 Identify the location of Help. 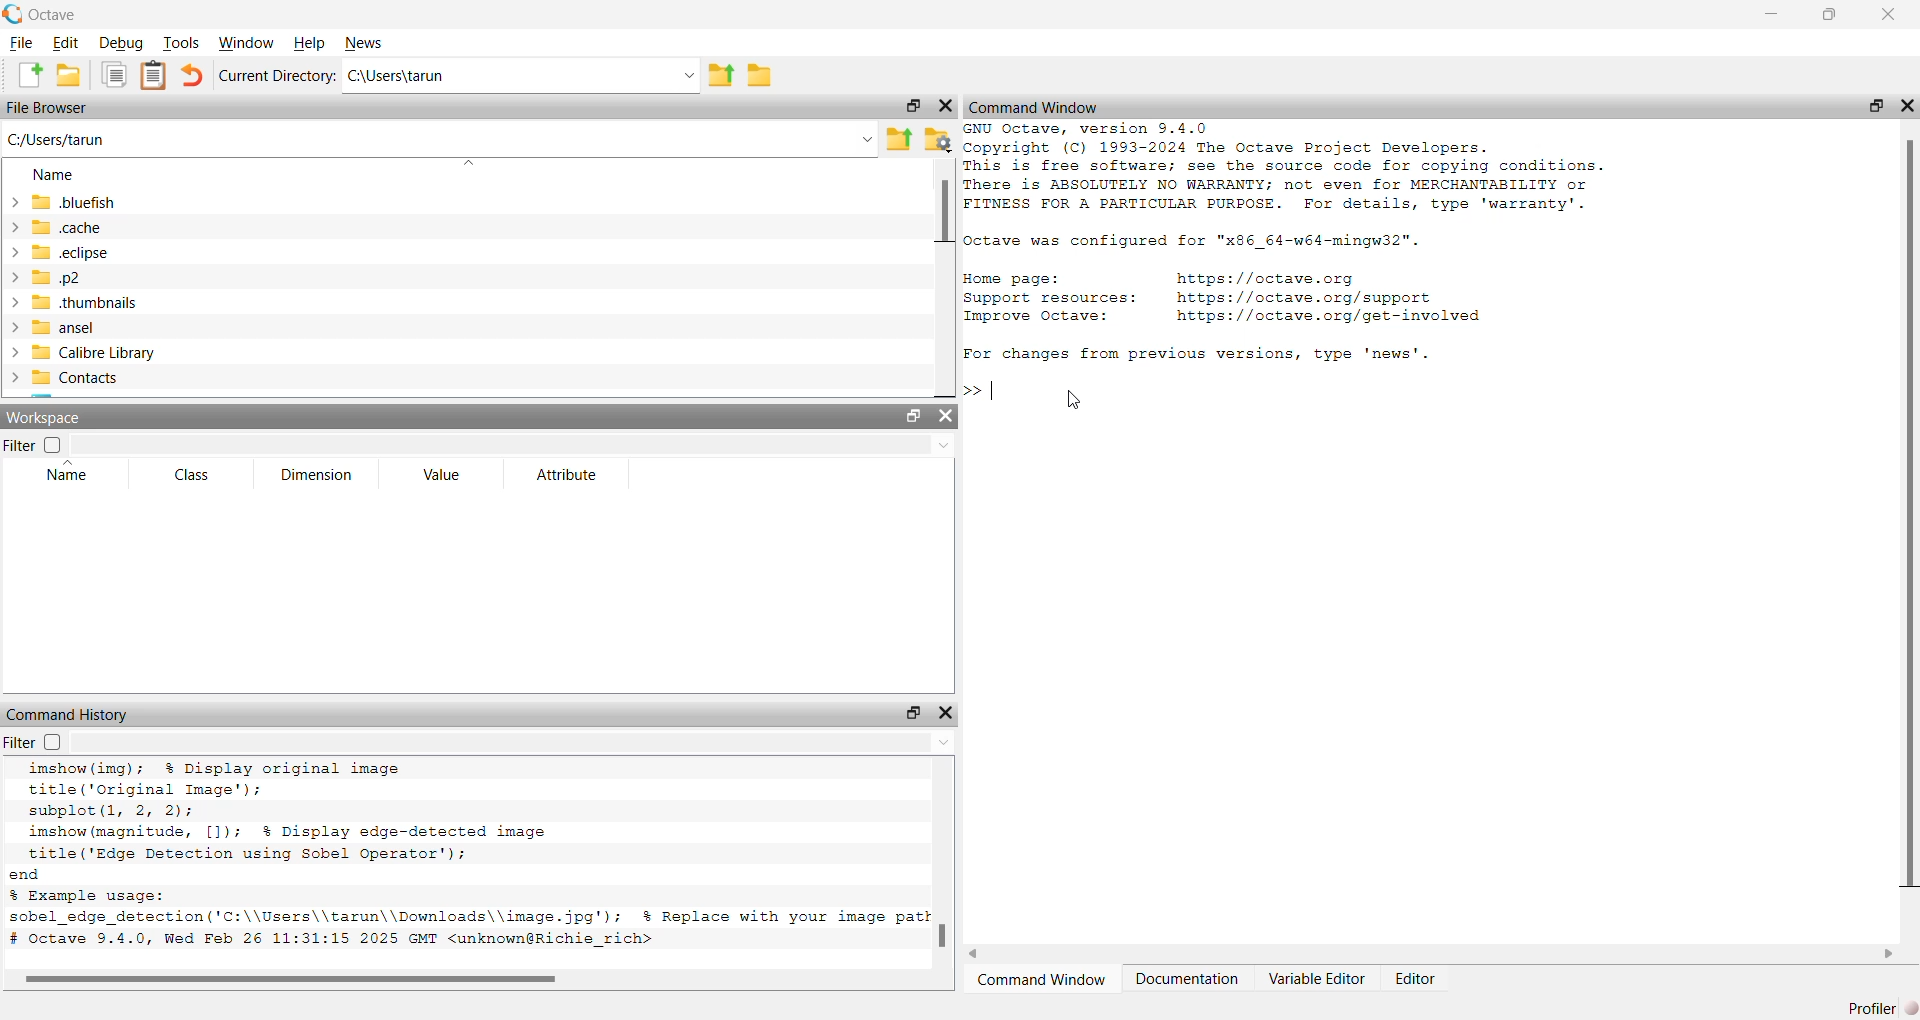
(310, 44).